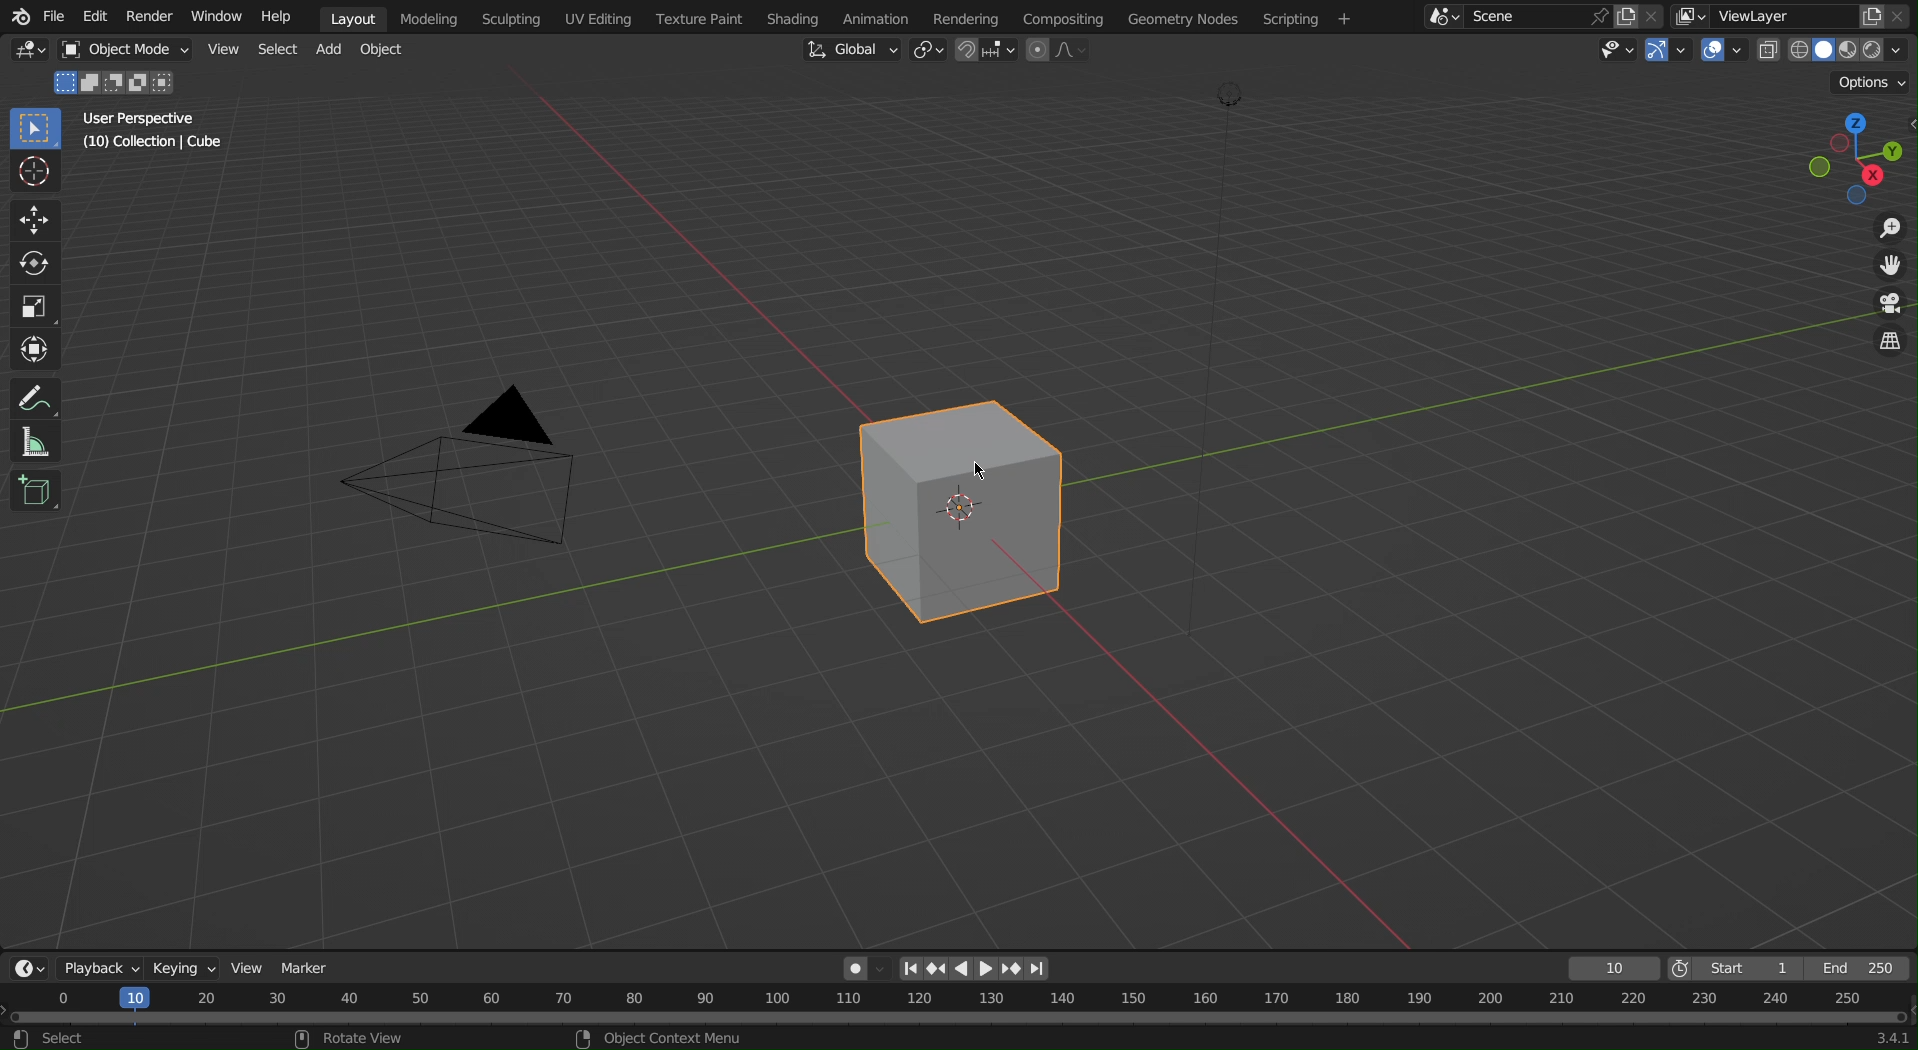 The image size is (1918, 1050). I want to click on colse, so click(1660, 14).